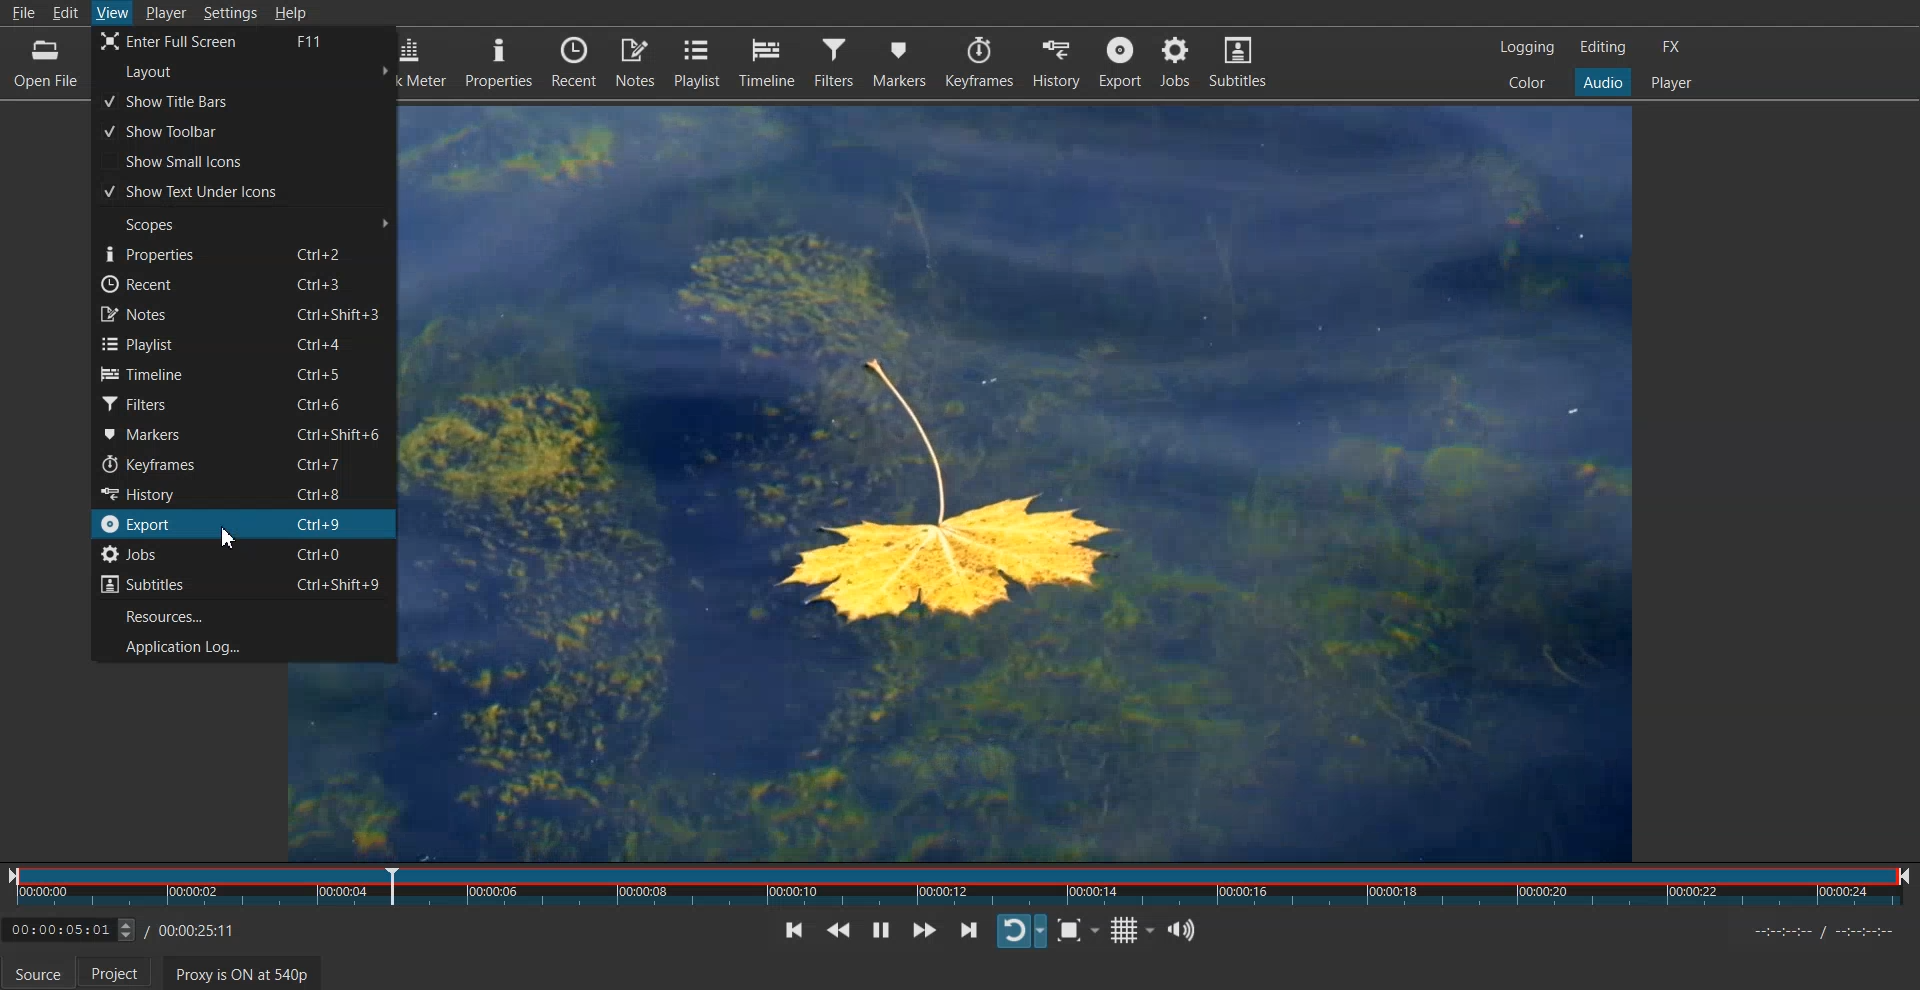 This screenshot has height=990, width=1920. What do you see at coordinates (767, 61) in the screenshot?
I see `Timeline` at bounding box center [767, 61].